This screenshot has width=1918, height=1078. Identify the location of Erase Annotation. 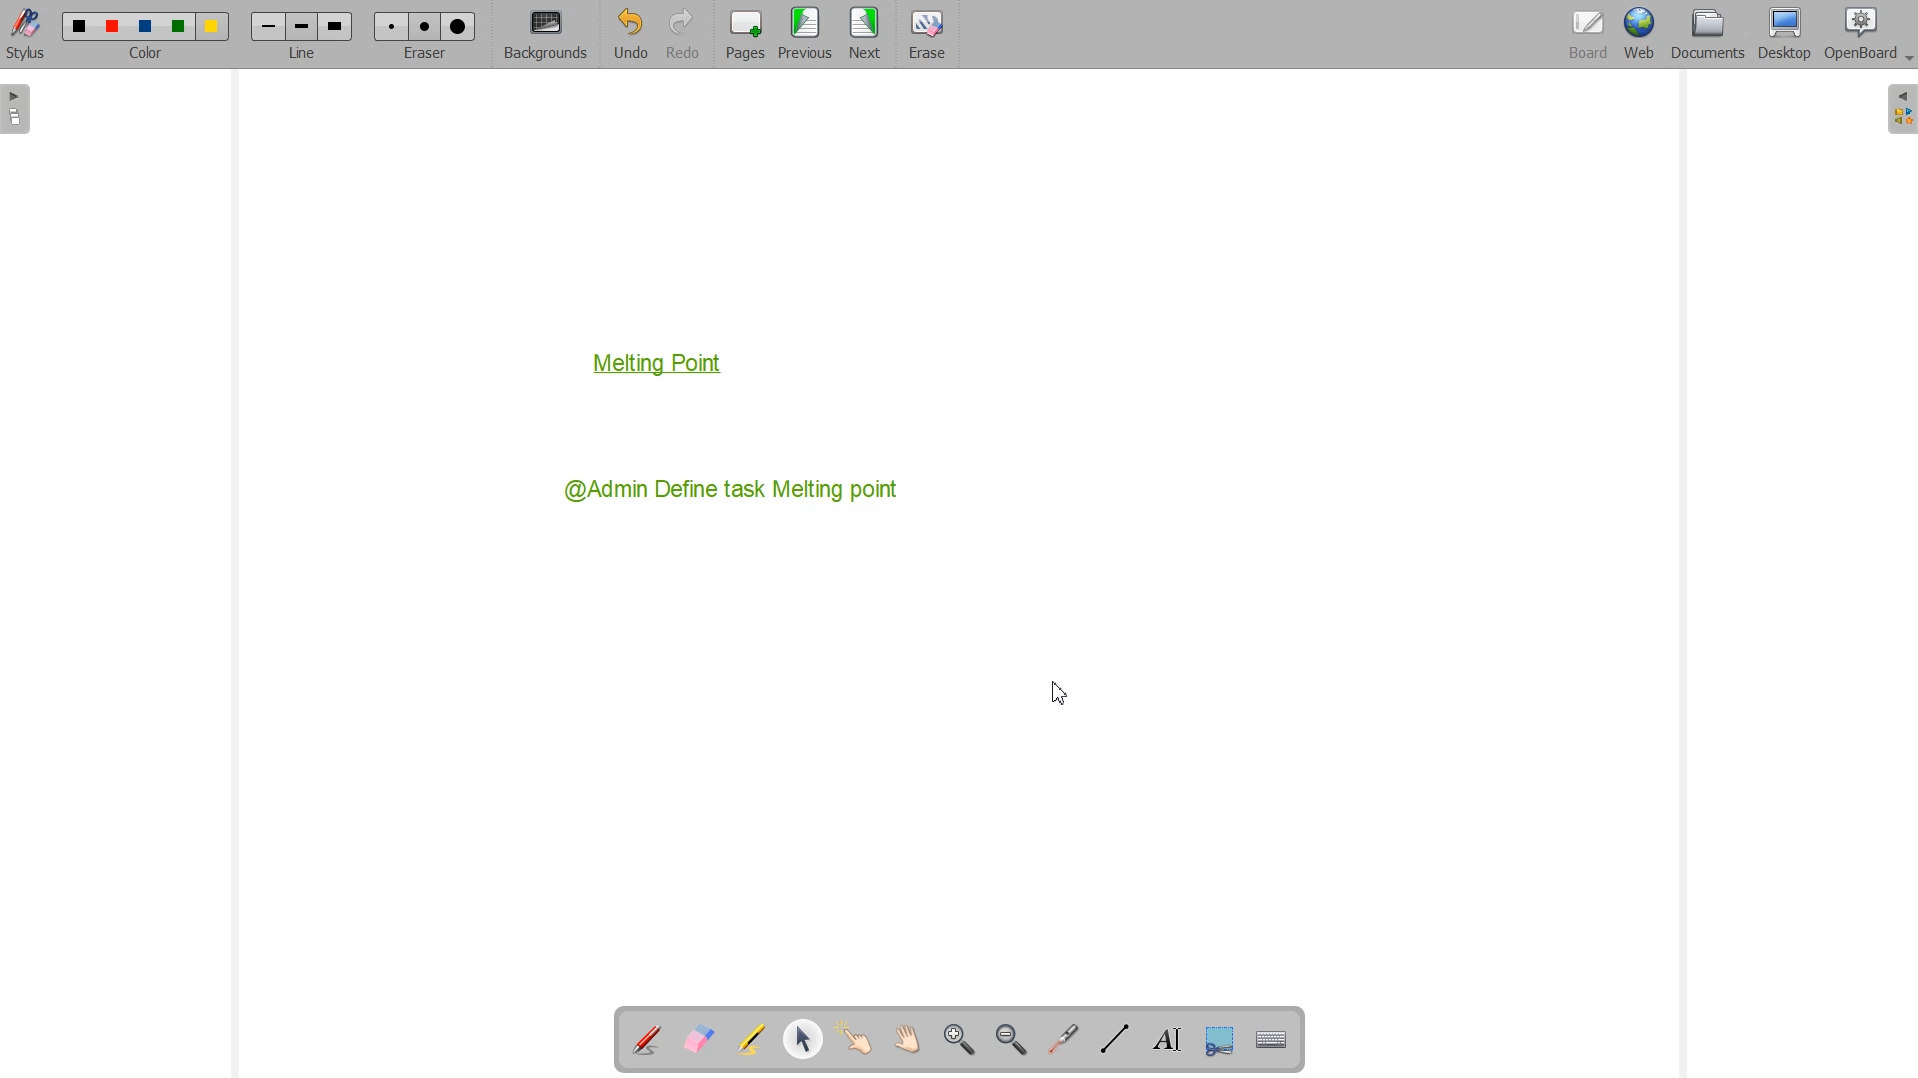
(698, 1040).